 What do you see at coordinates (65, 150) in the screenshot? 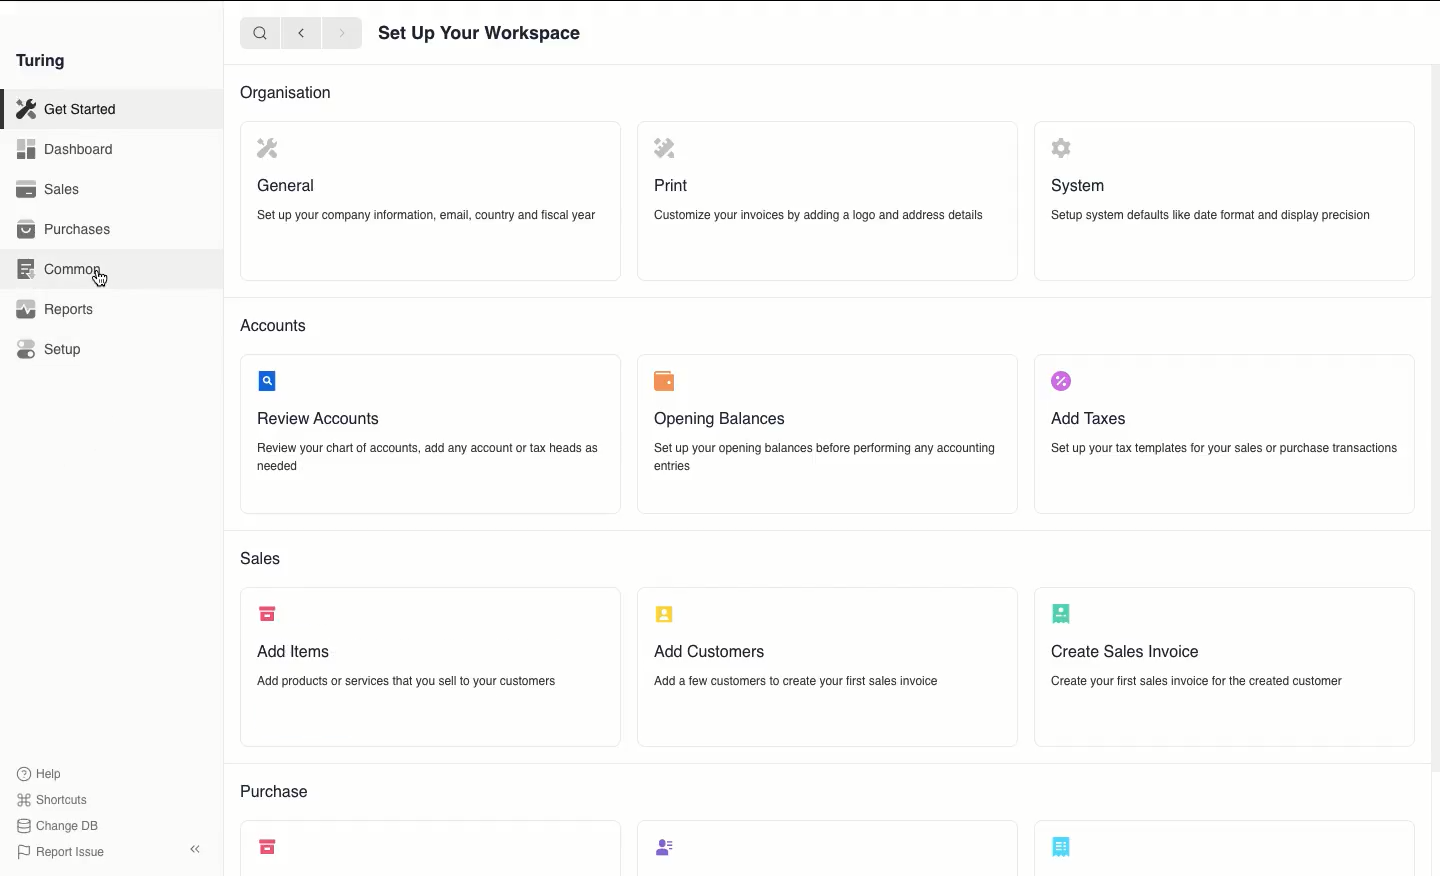
I see `Dashboard` at bounding box center [65, 150].